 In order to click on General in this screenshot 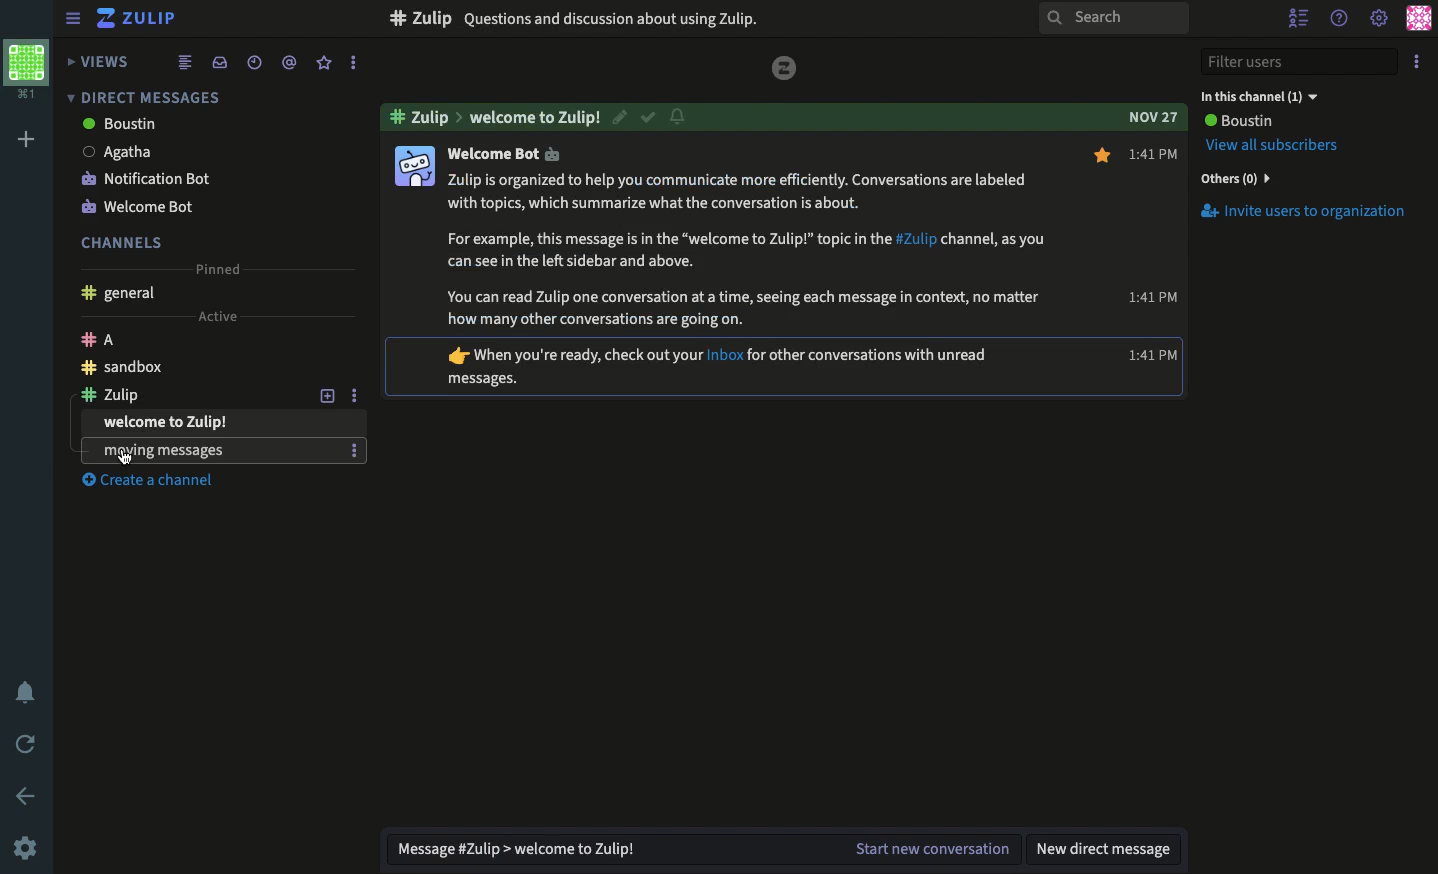, I will do `click(117, 295)`.